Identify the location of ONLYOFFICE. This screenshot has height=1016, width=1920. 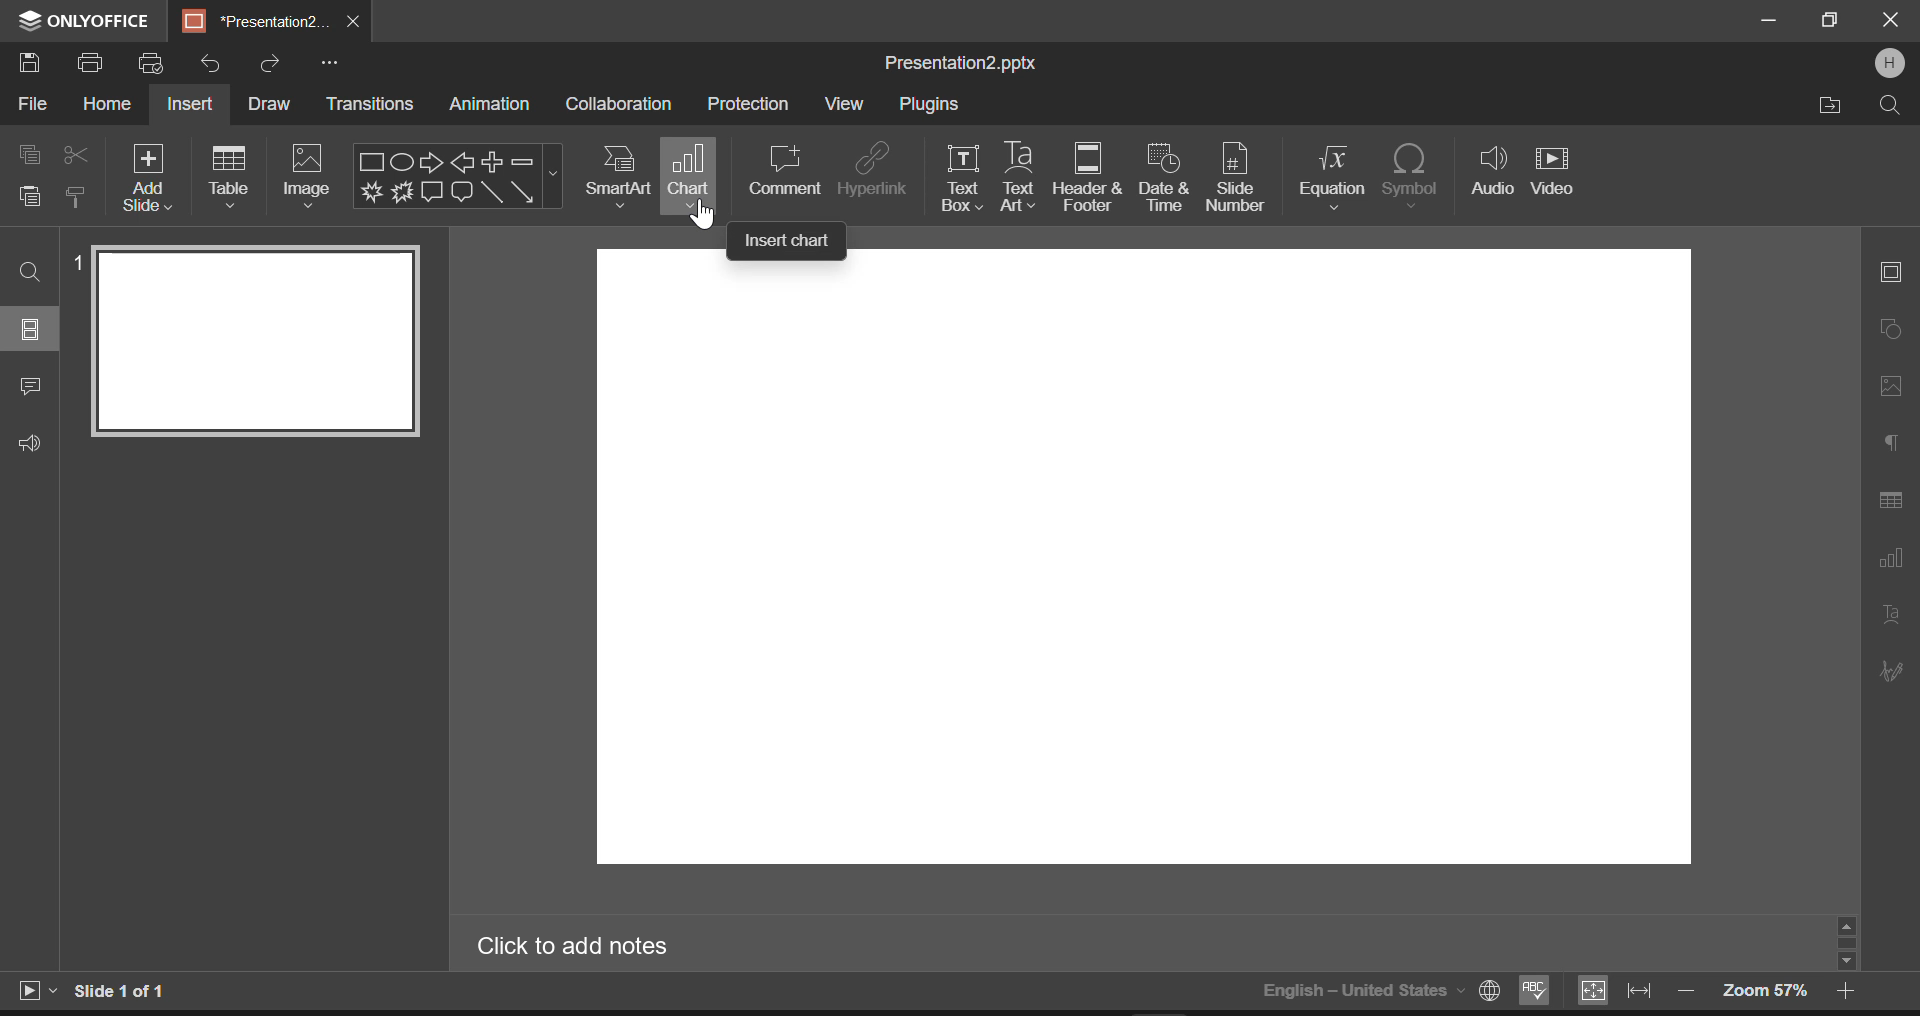
(80, 22).